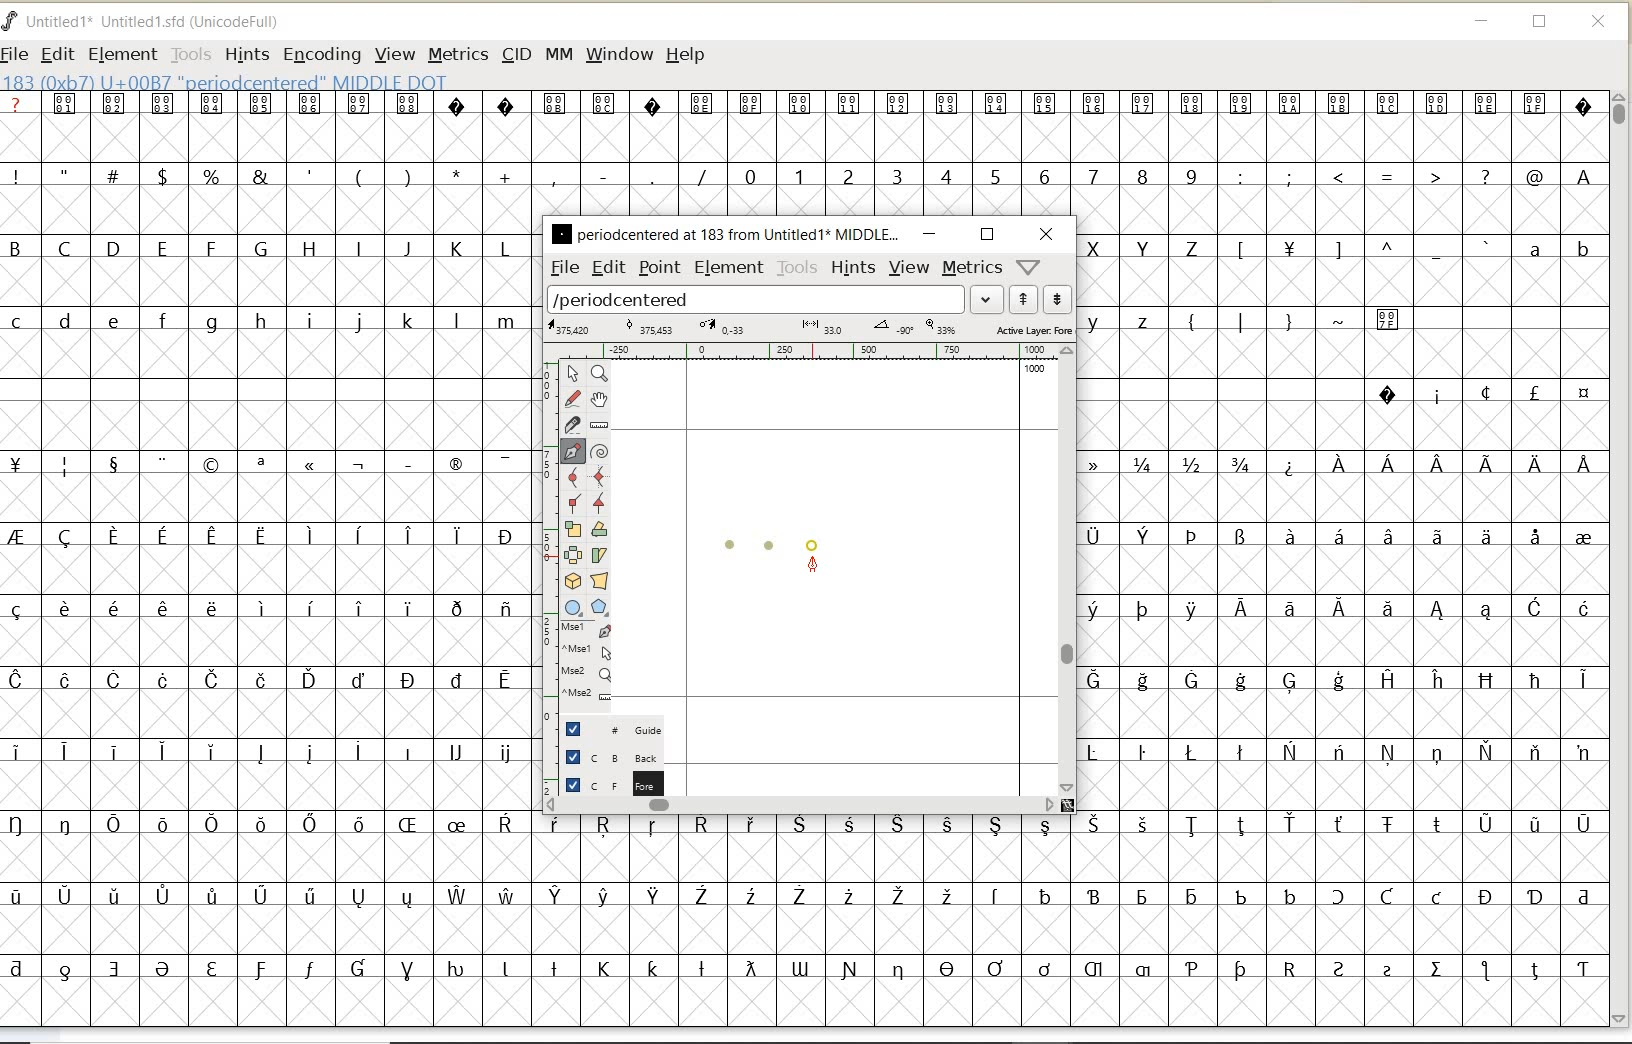 The width and height of the screenshot is (1632, 1044). I want to click on SCROLLBAR, so click(1622, 559).